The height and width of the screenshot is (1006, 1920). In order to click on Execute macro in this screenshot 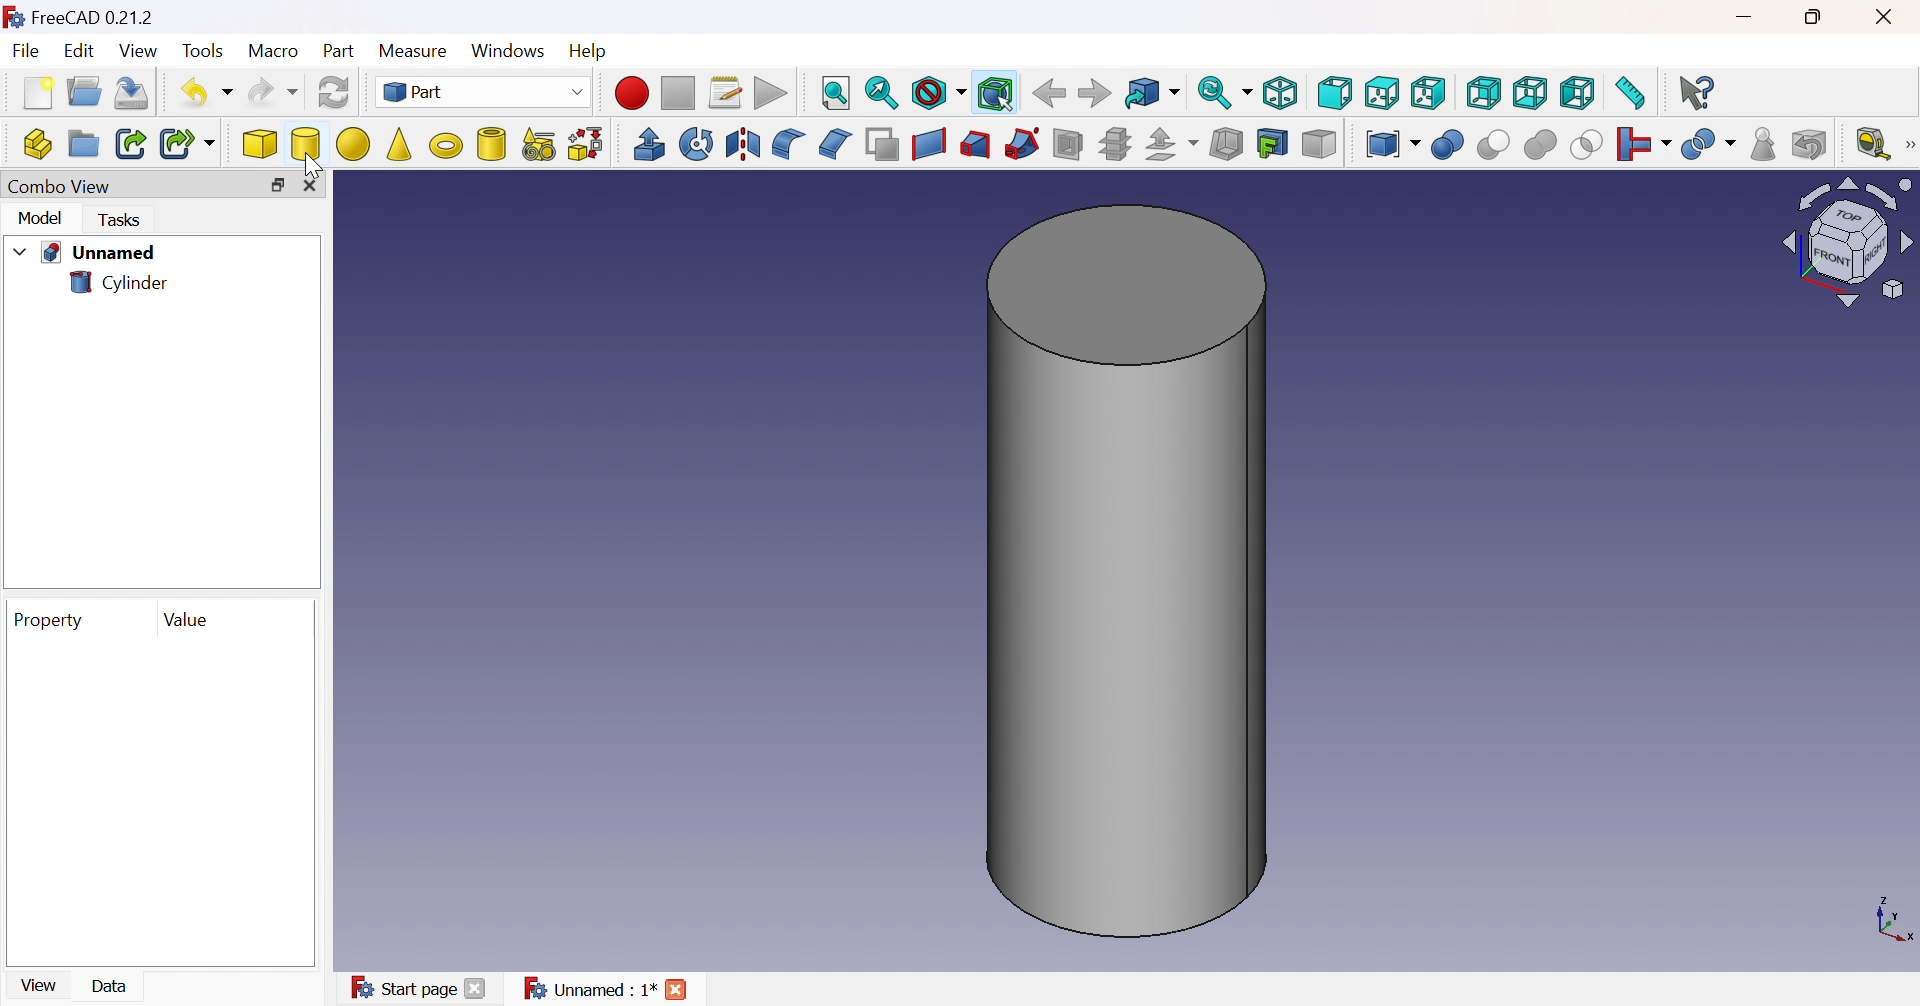, I will do `click(773, 94)`.